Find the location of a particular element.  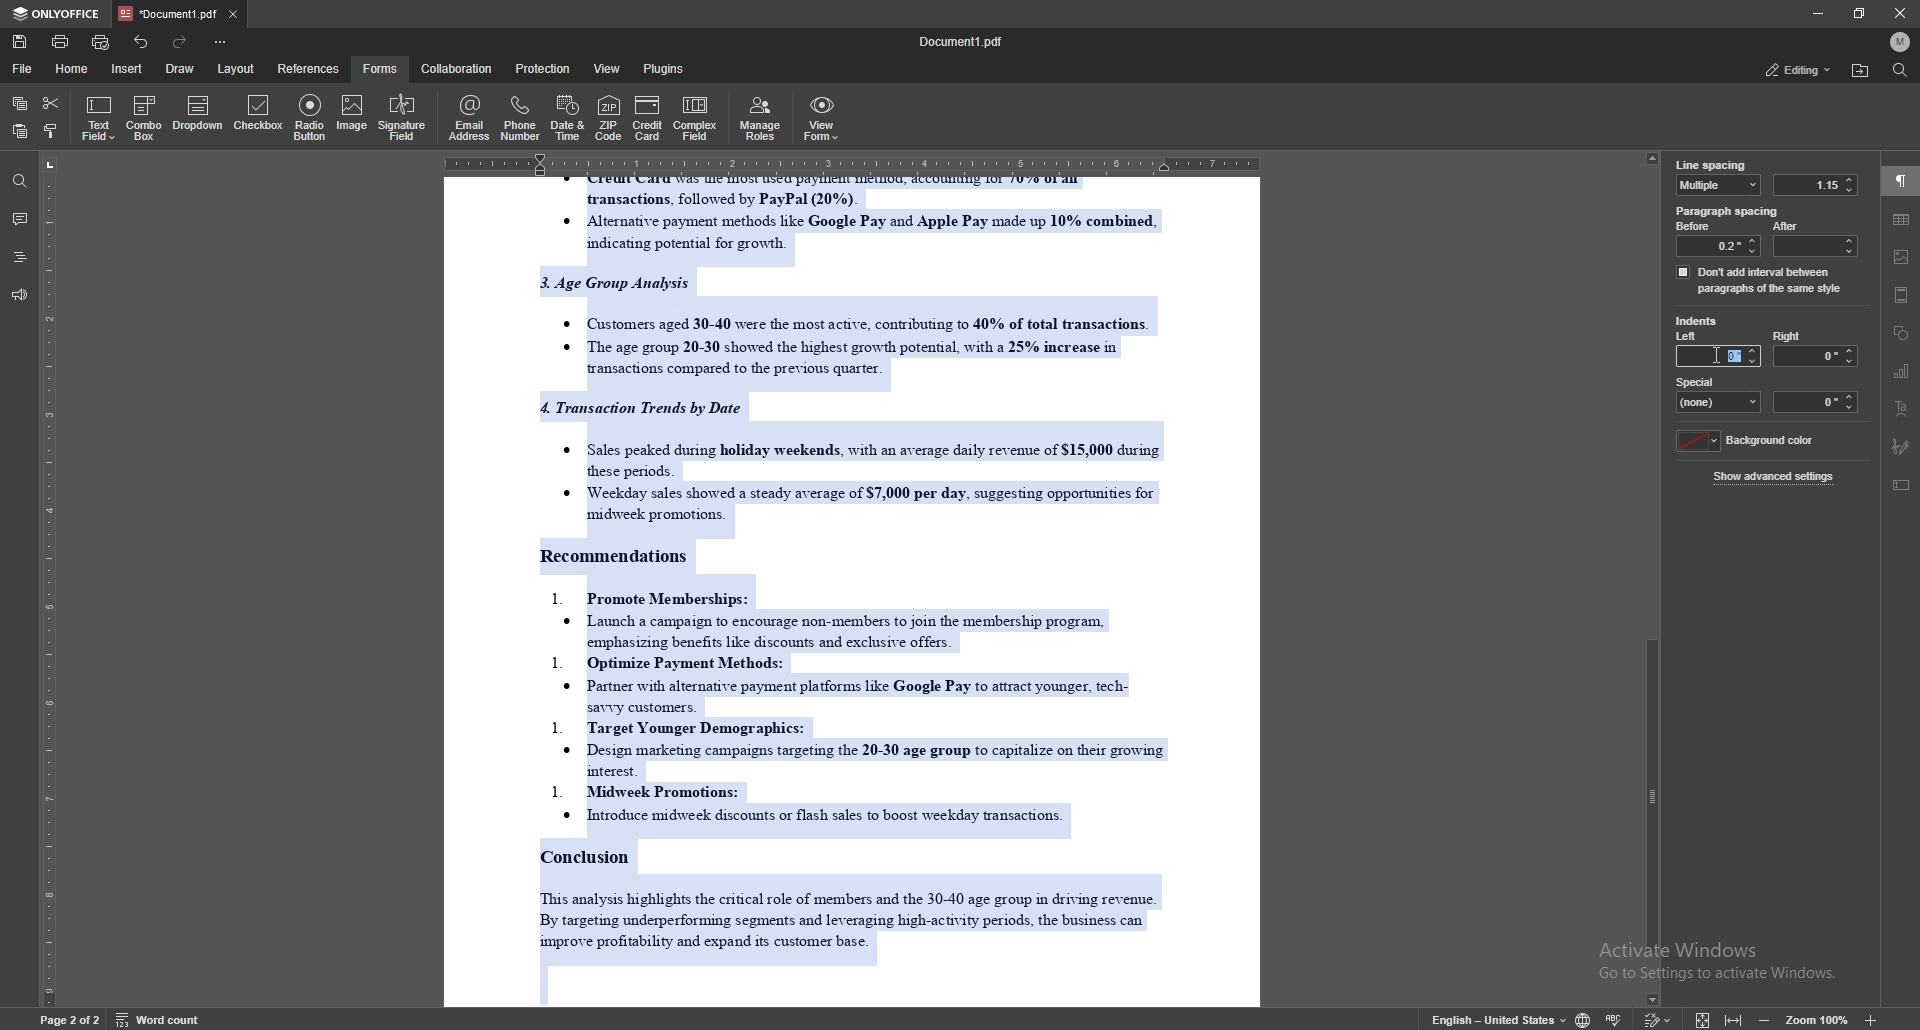

after is located at coordinates (1813, 238).